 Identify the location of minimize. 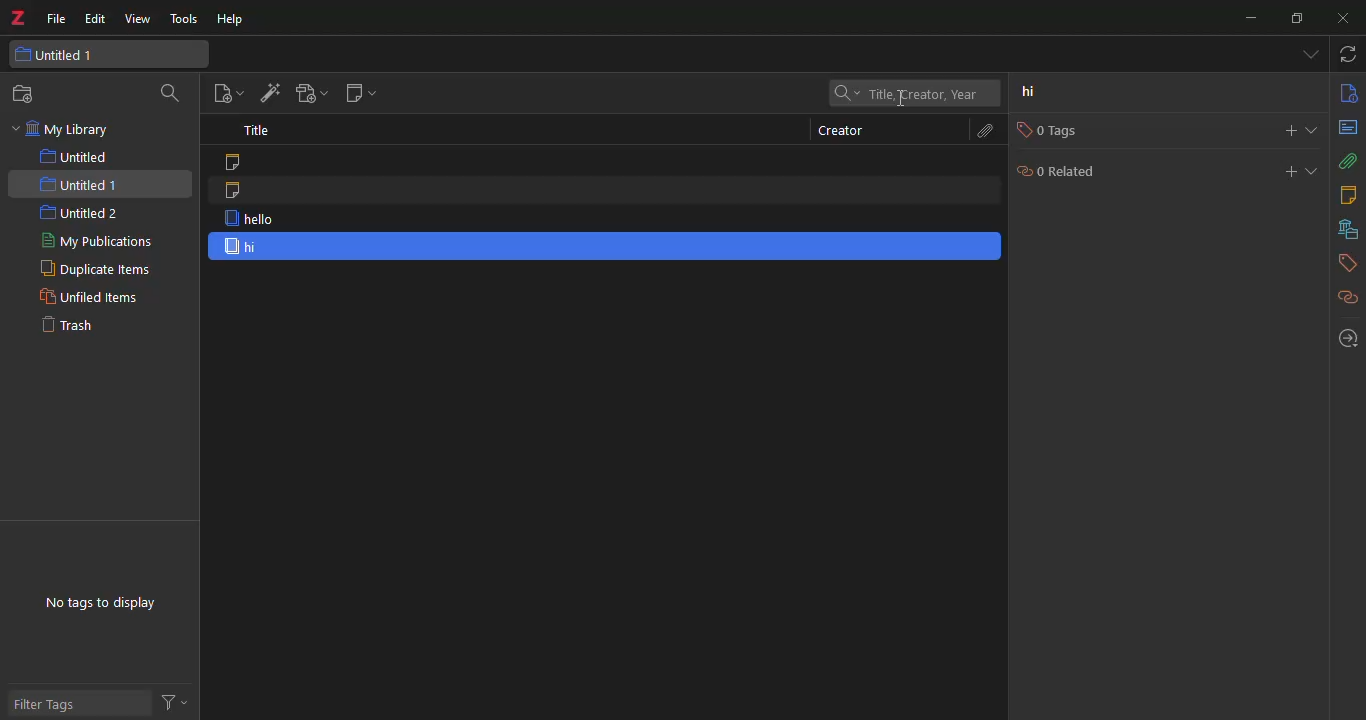
(1251, 19).